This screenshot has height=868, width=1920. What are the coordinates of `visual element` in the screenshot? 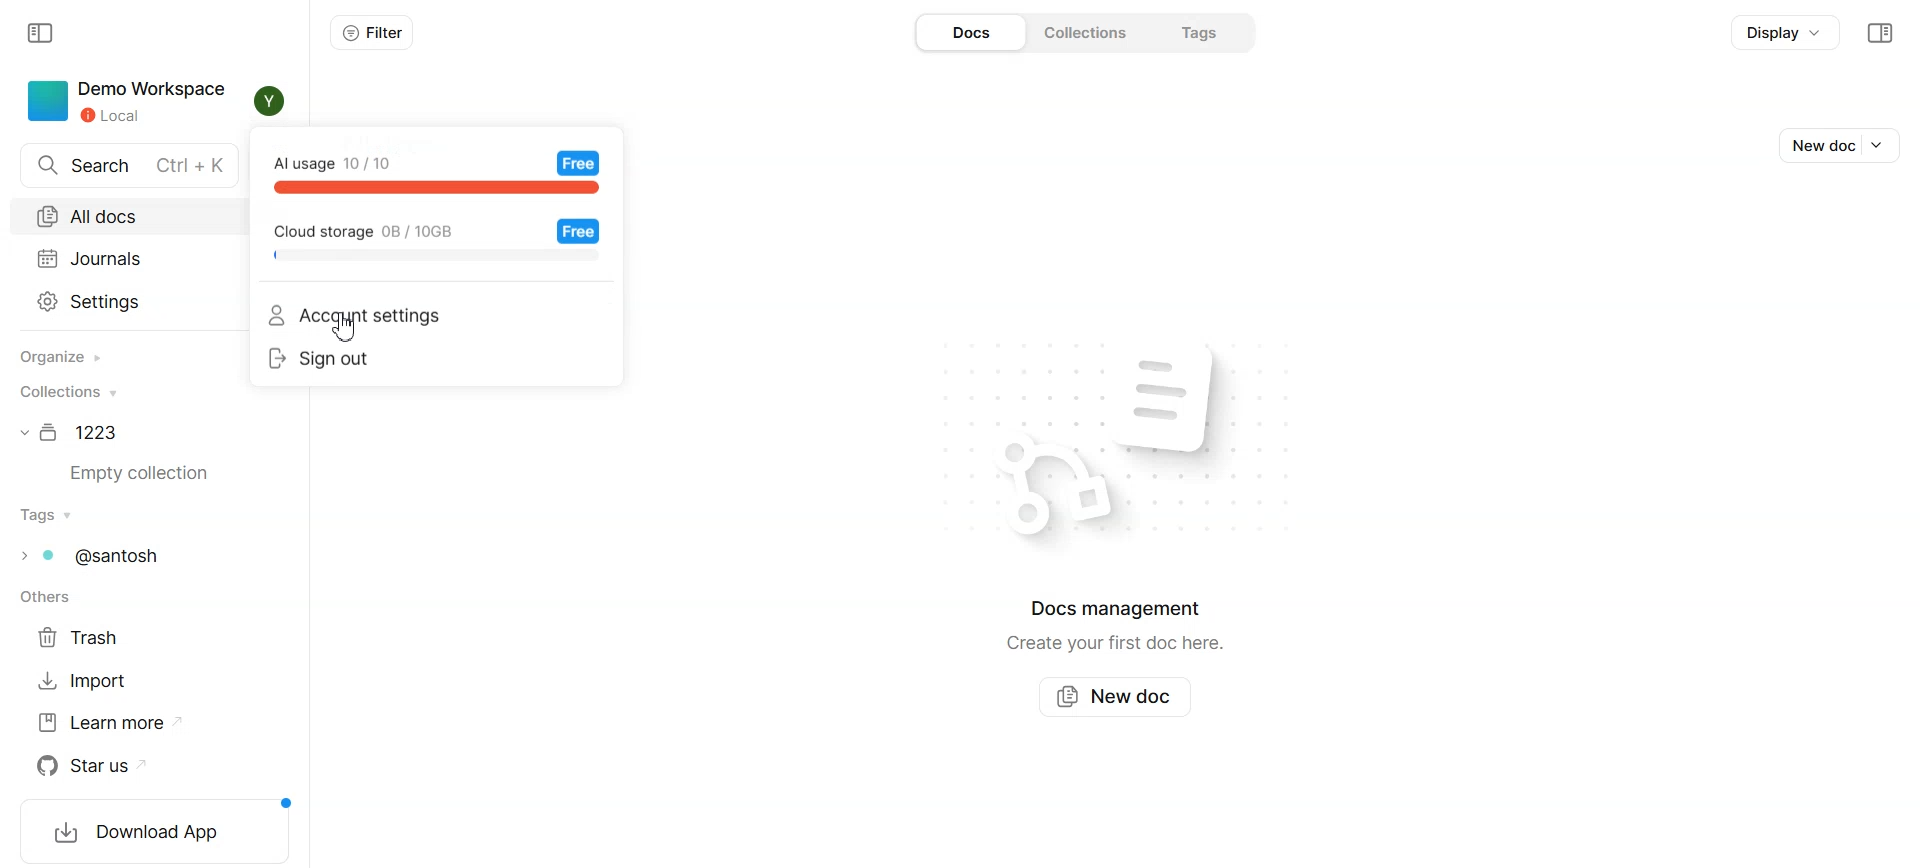 It's located at (1041, 488).